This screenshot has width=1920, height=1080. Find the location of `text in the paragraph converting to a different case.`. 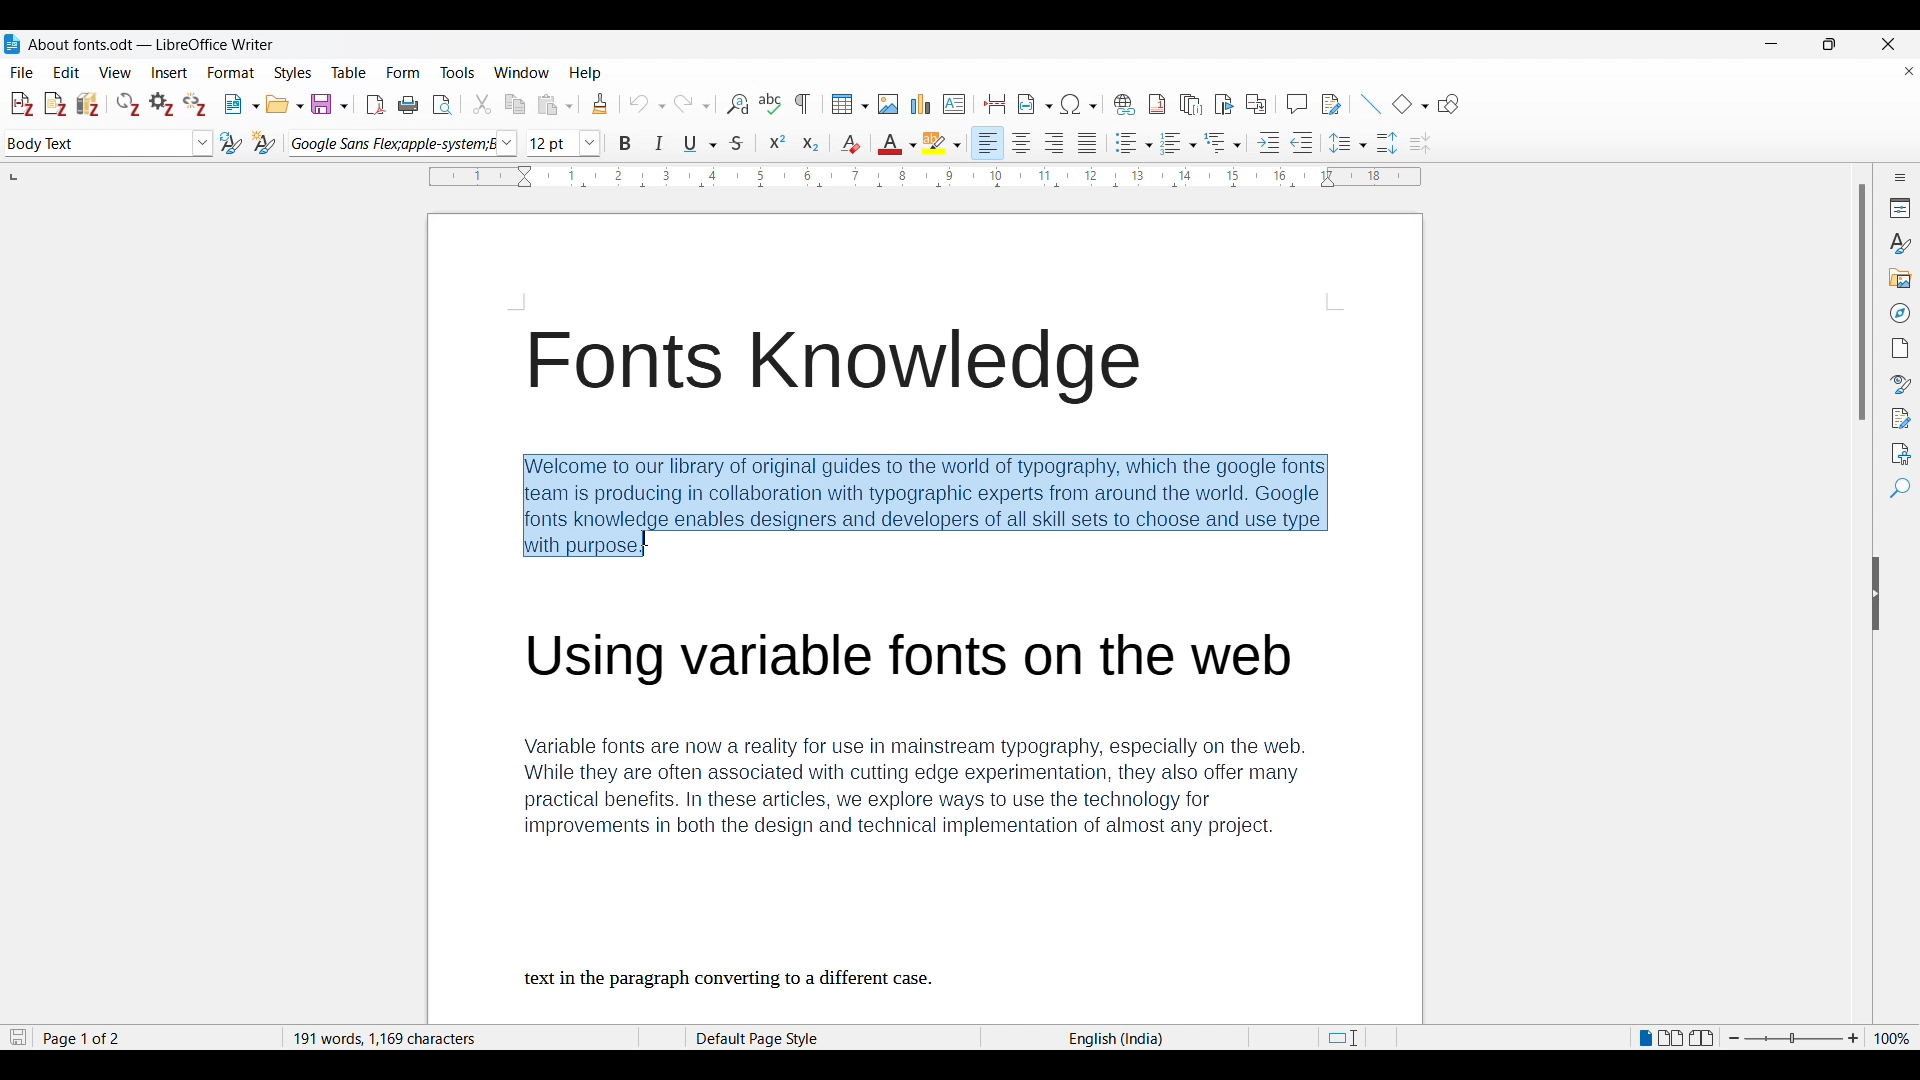

text in the paragraph converting to a different case. is located at coordinates (732, 978).